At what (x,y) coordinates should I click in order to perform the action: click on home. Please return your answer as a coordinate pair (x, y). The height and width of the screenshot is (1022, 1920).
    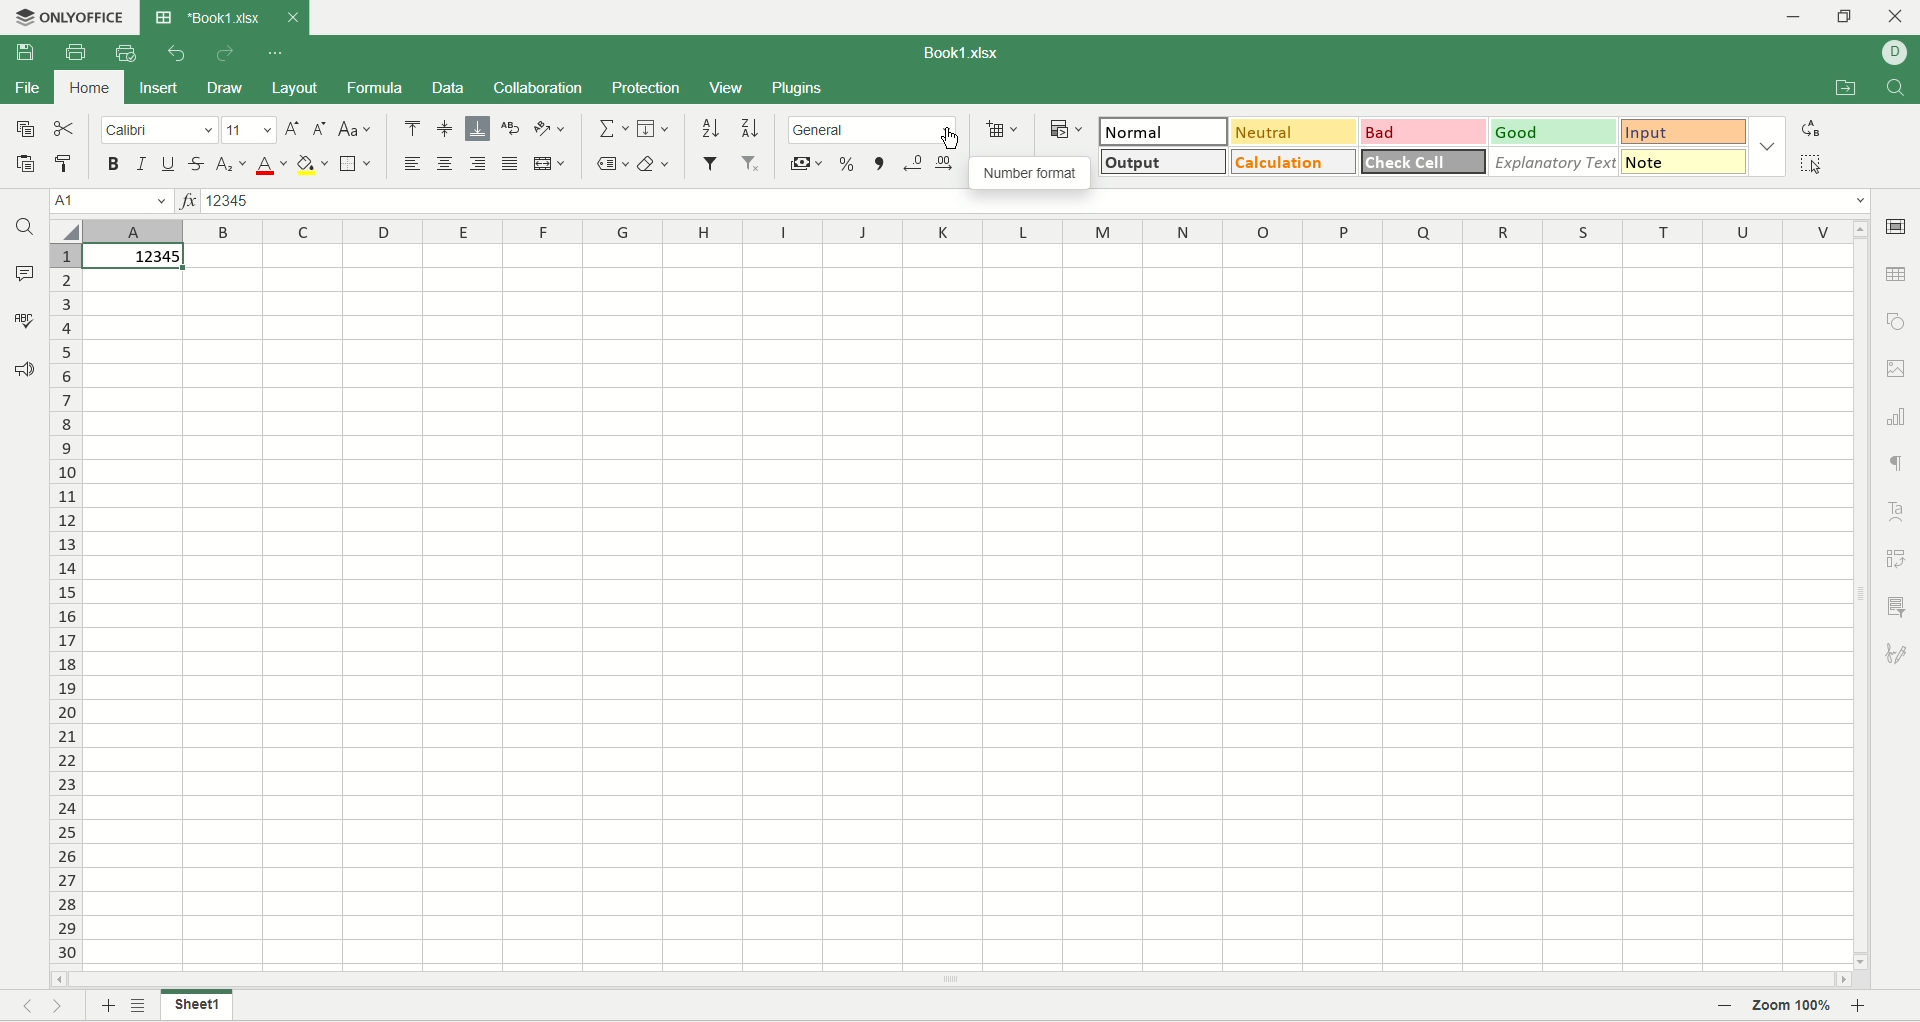
    Looking at the image, I should click on (87, 89).